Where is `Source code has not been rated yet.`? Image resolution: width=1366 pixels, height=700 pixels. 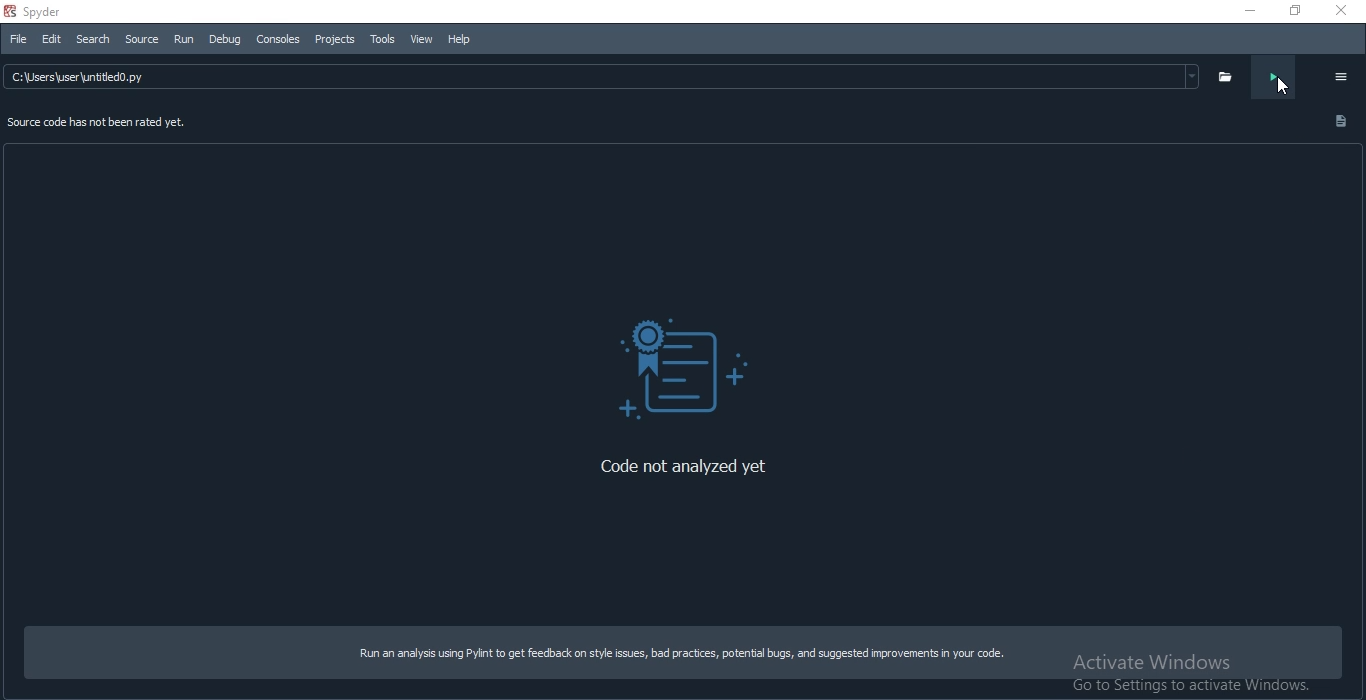 Source code has not been rated yet. is located at coordinates (105, 124).